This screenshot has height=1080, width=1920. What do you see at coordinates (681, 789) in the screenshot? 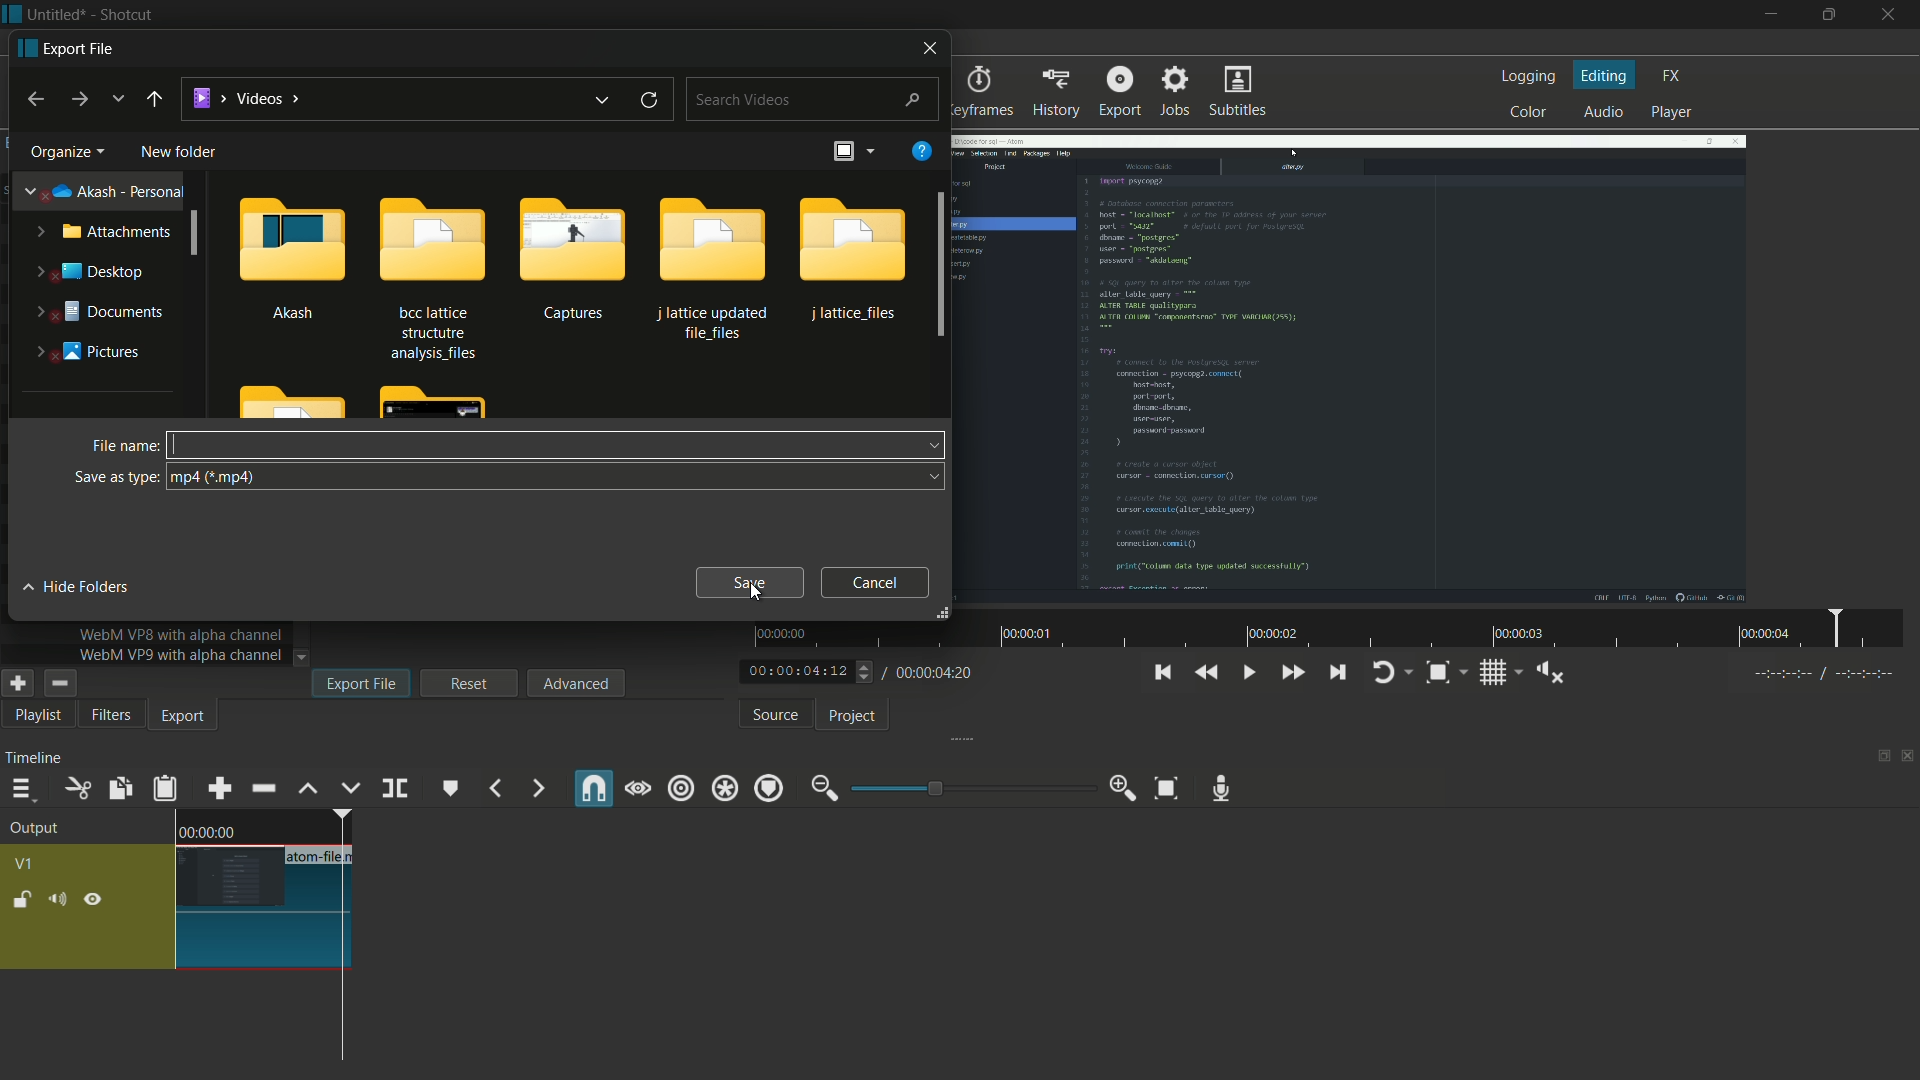
I see `ripple` at bounding box center [681, 789].